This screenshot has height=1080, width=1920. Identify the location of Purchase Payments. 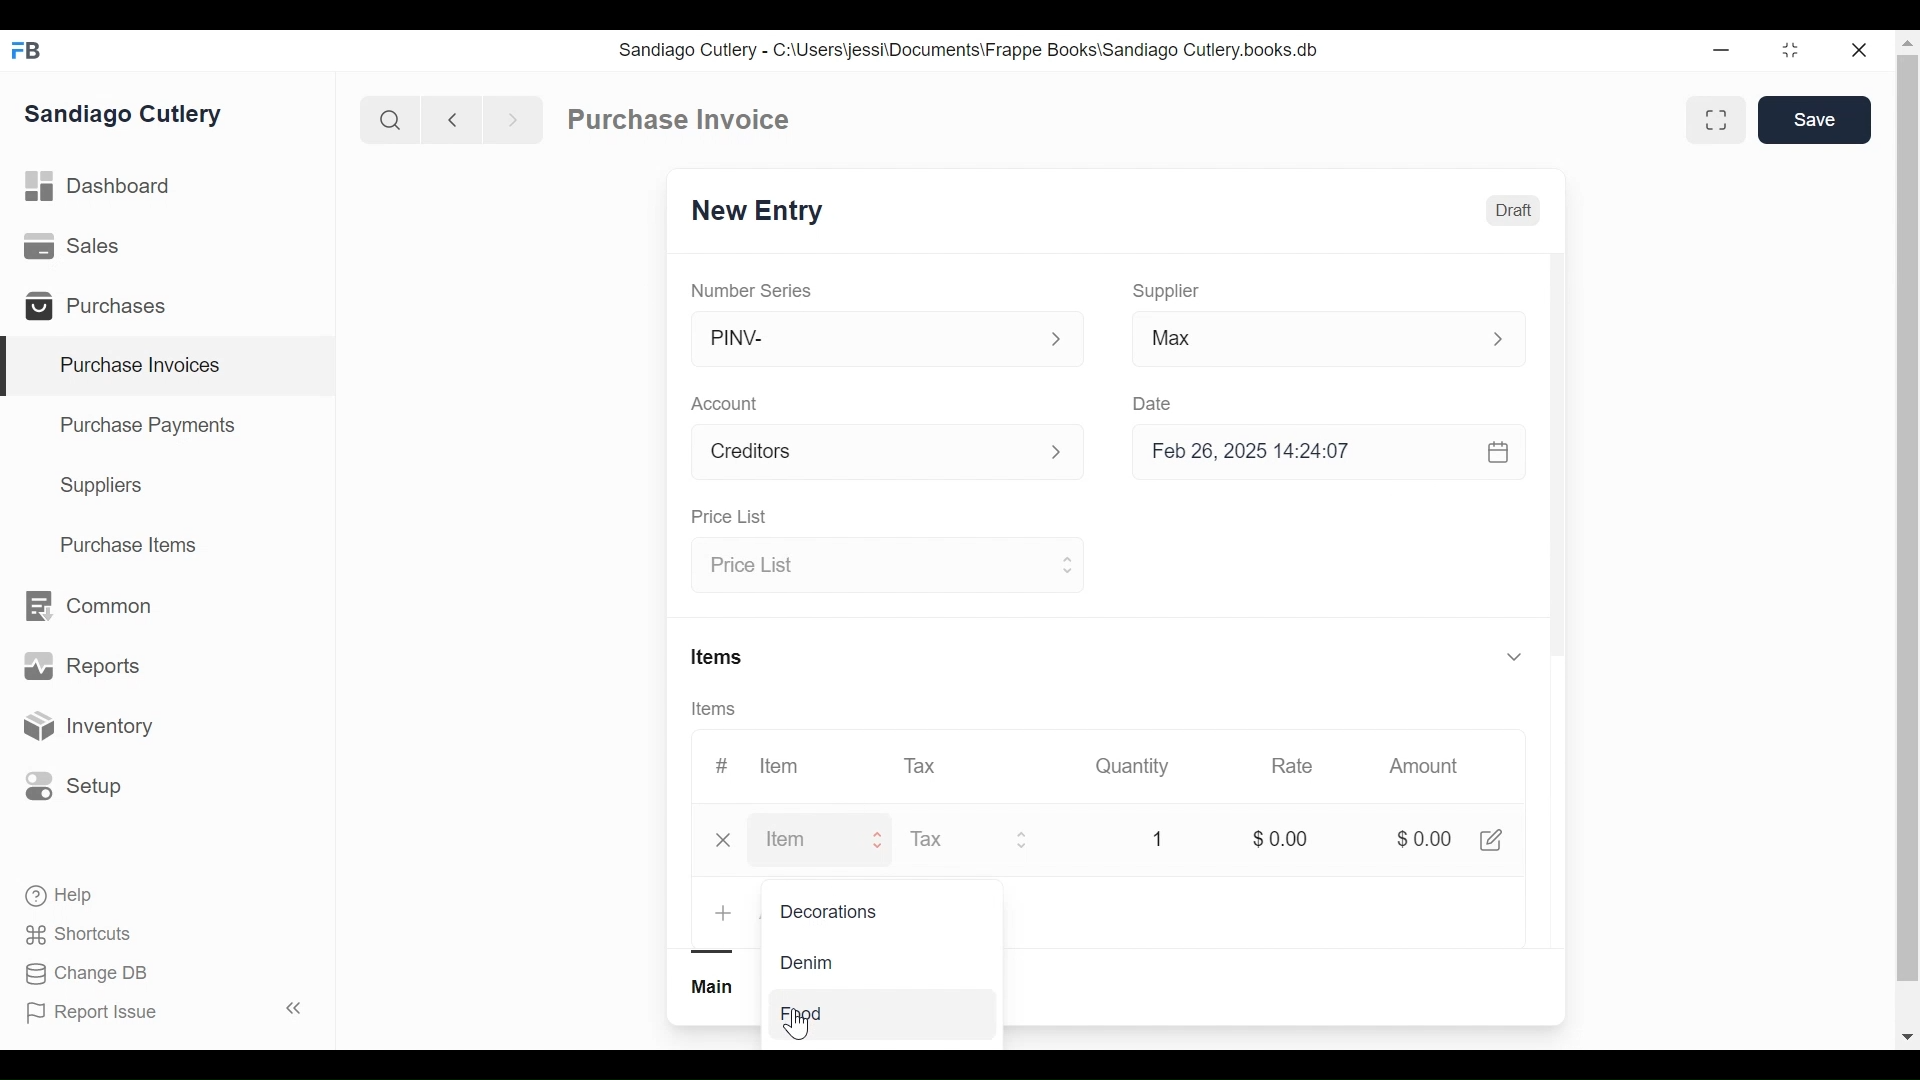
(151, 428).